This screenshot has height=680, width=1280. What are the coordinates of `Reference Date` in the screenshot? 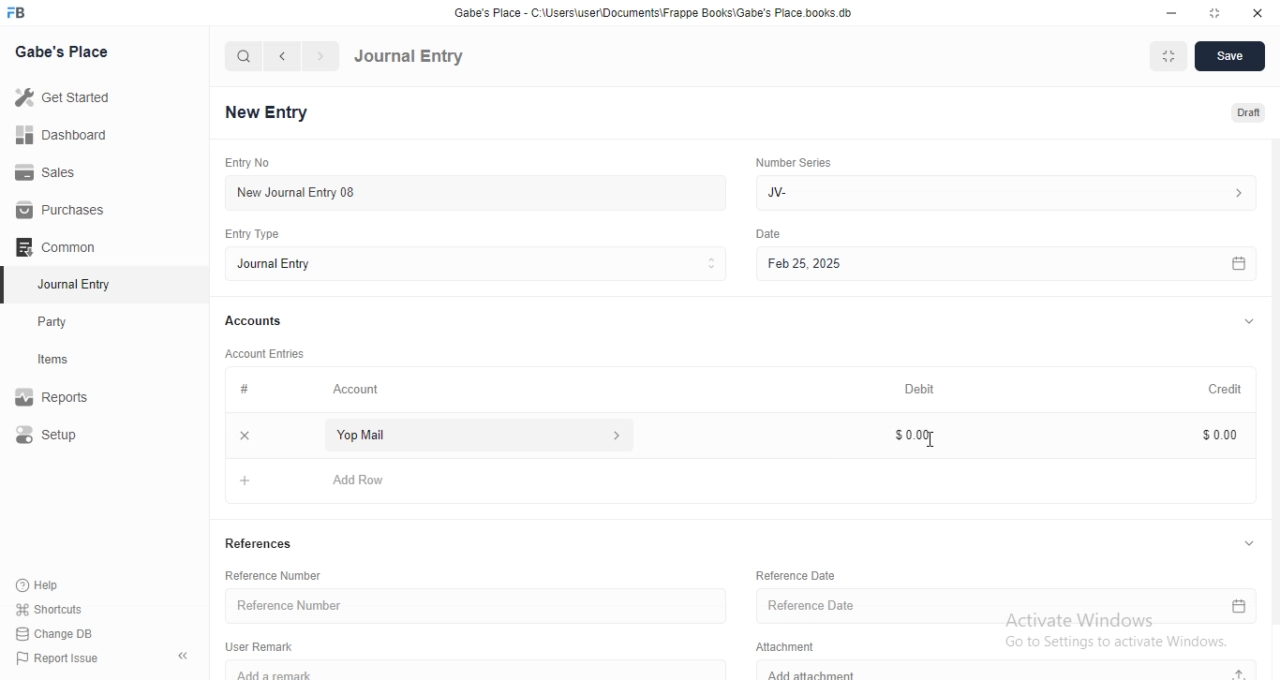 It's located at (793, 574).